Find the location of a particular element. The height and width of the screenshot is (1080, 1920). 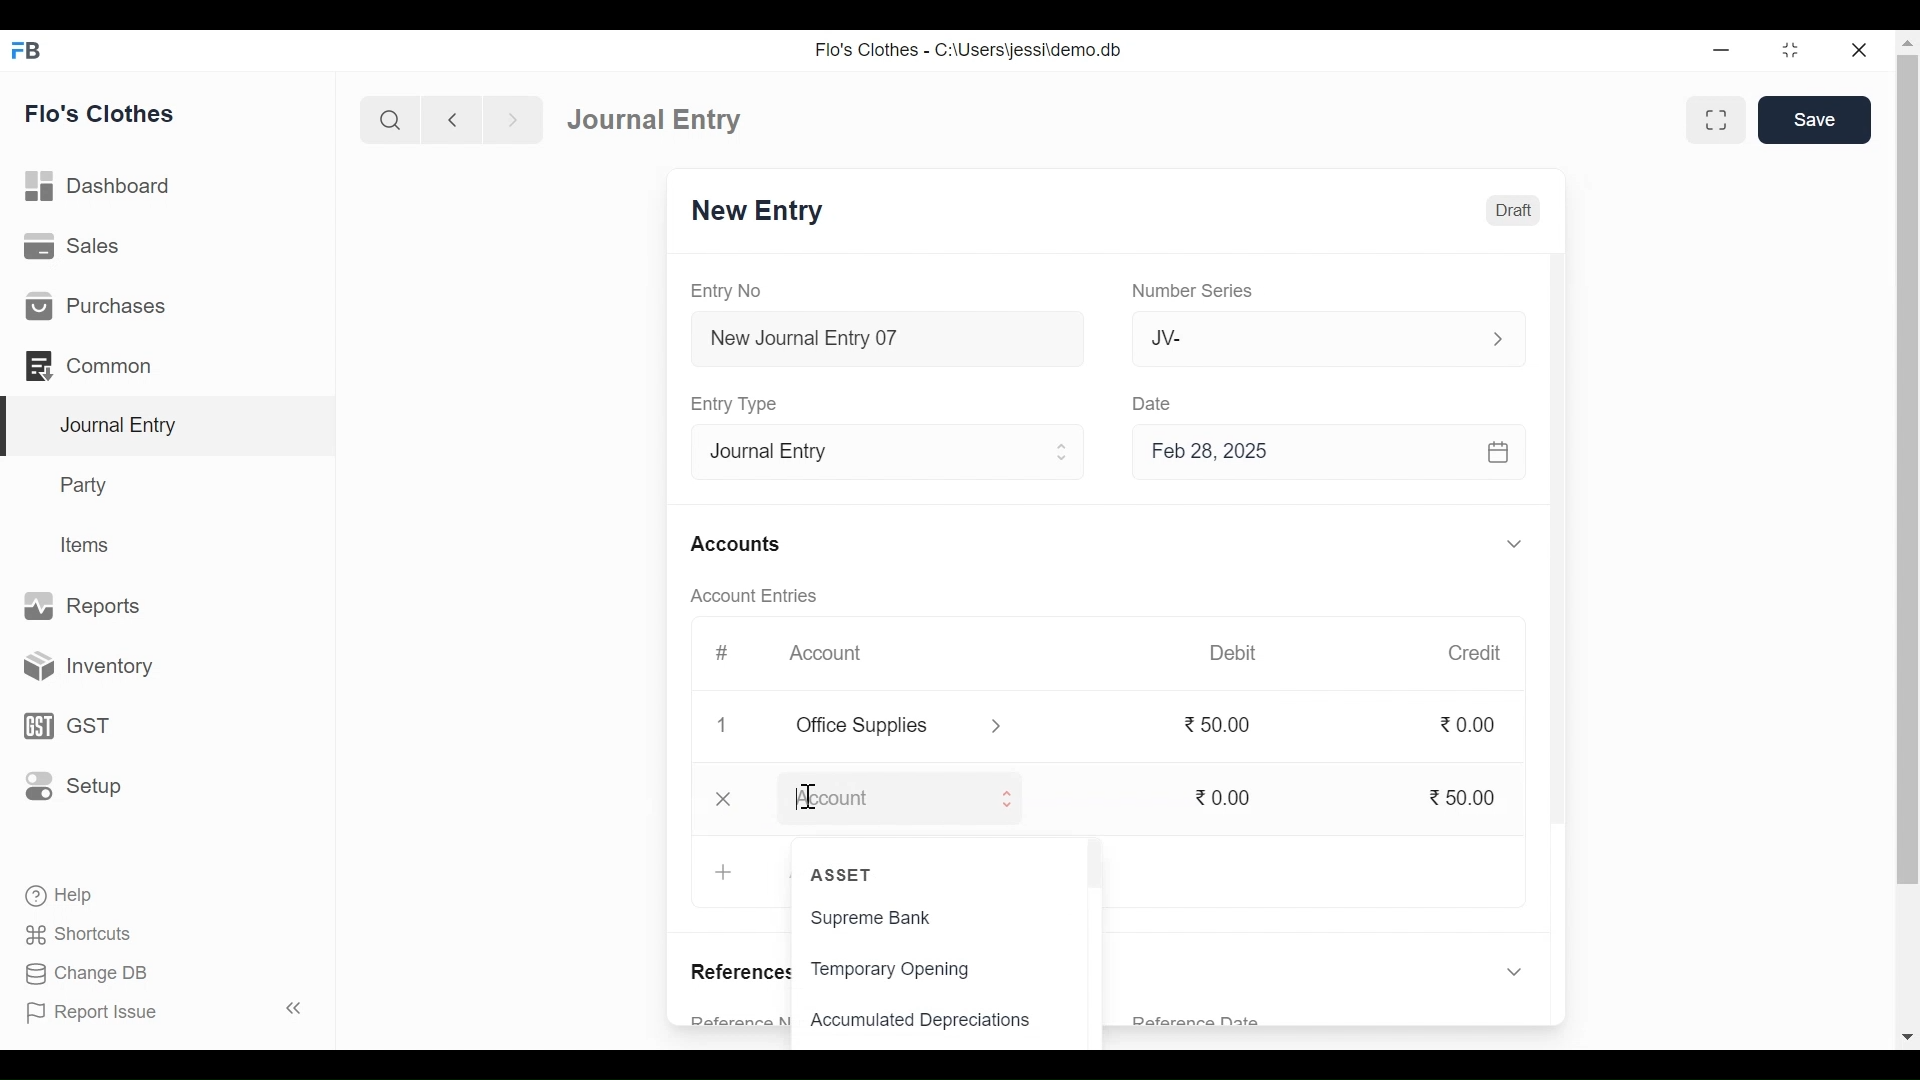

Close  is located at coordinates (721, 798).